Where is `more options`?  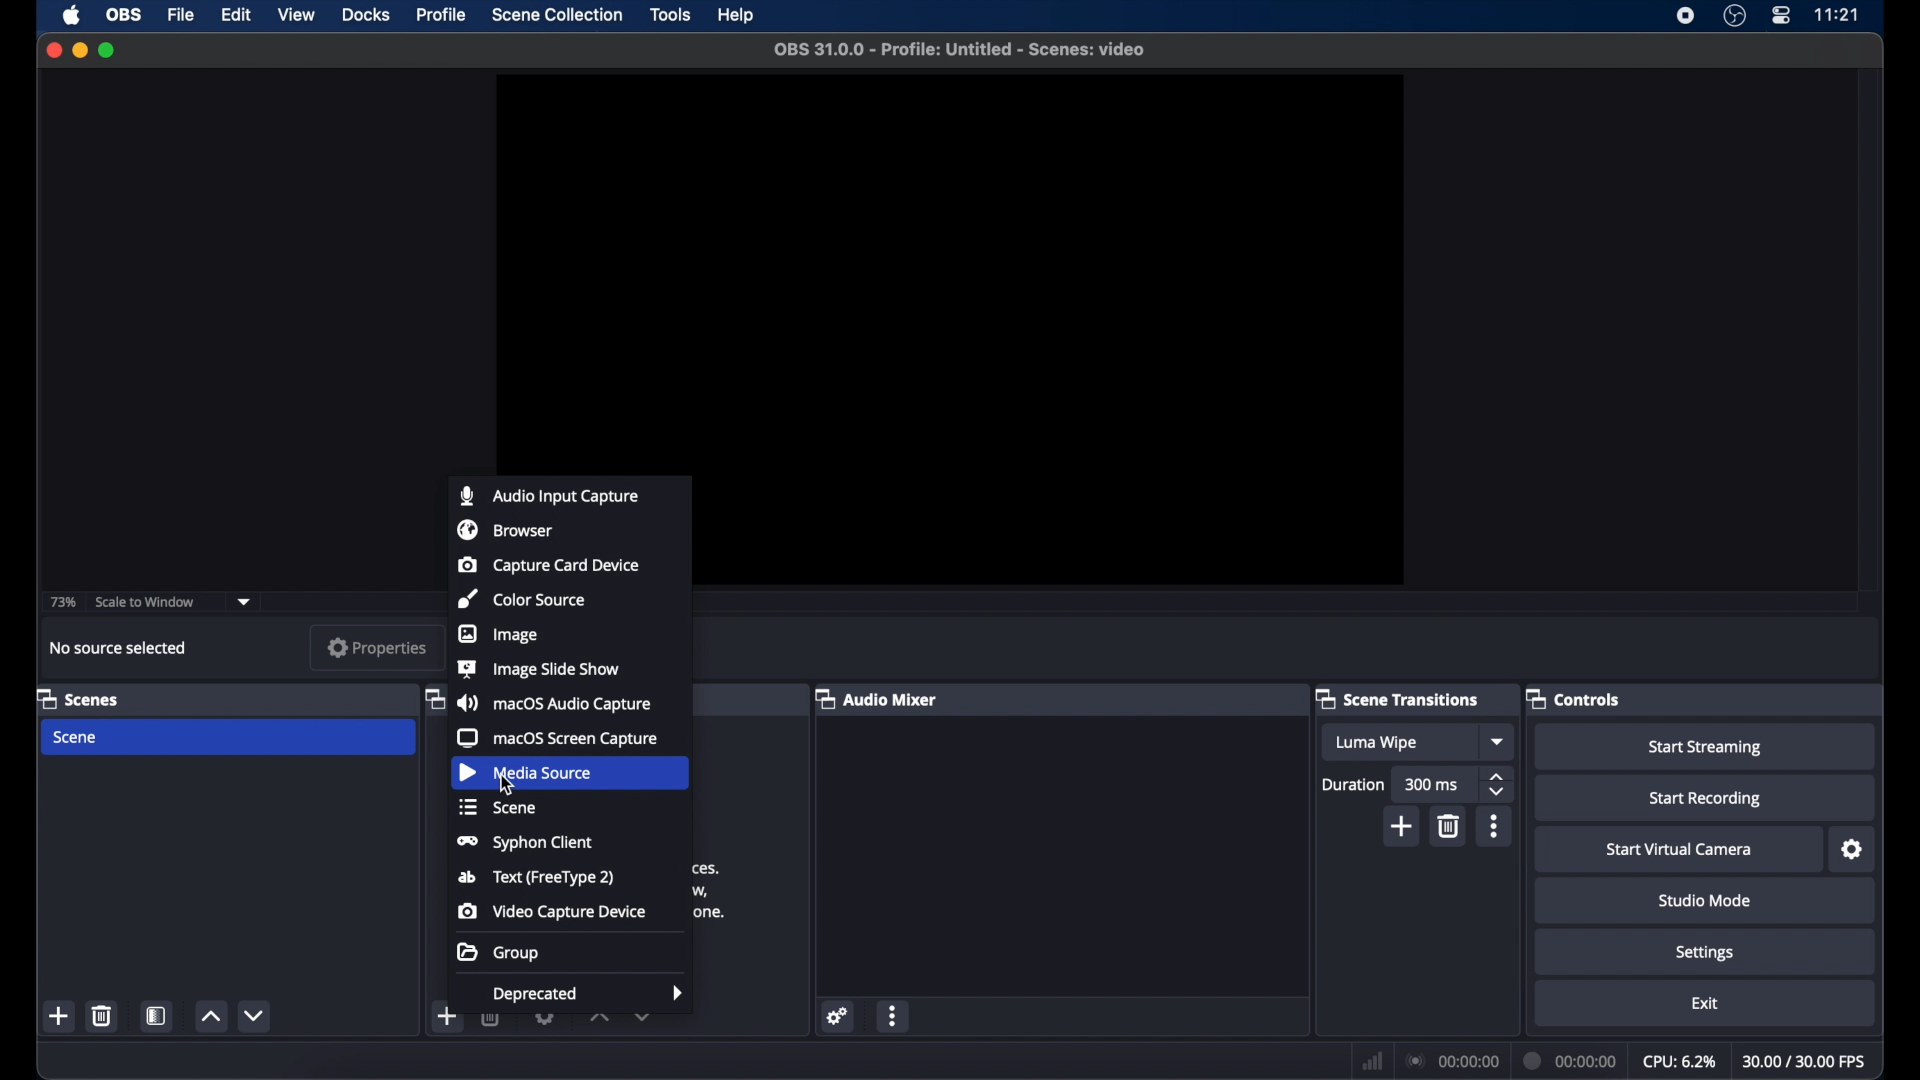
more options is located at coordinates (1494, 826).